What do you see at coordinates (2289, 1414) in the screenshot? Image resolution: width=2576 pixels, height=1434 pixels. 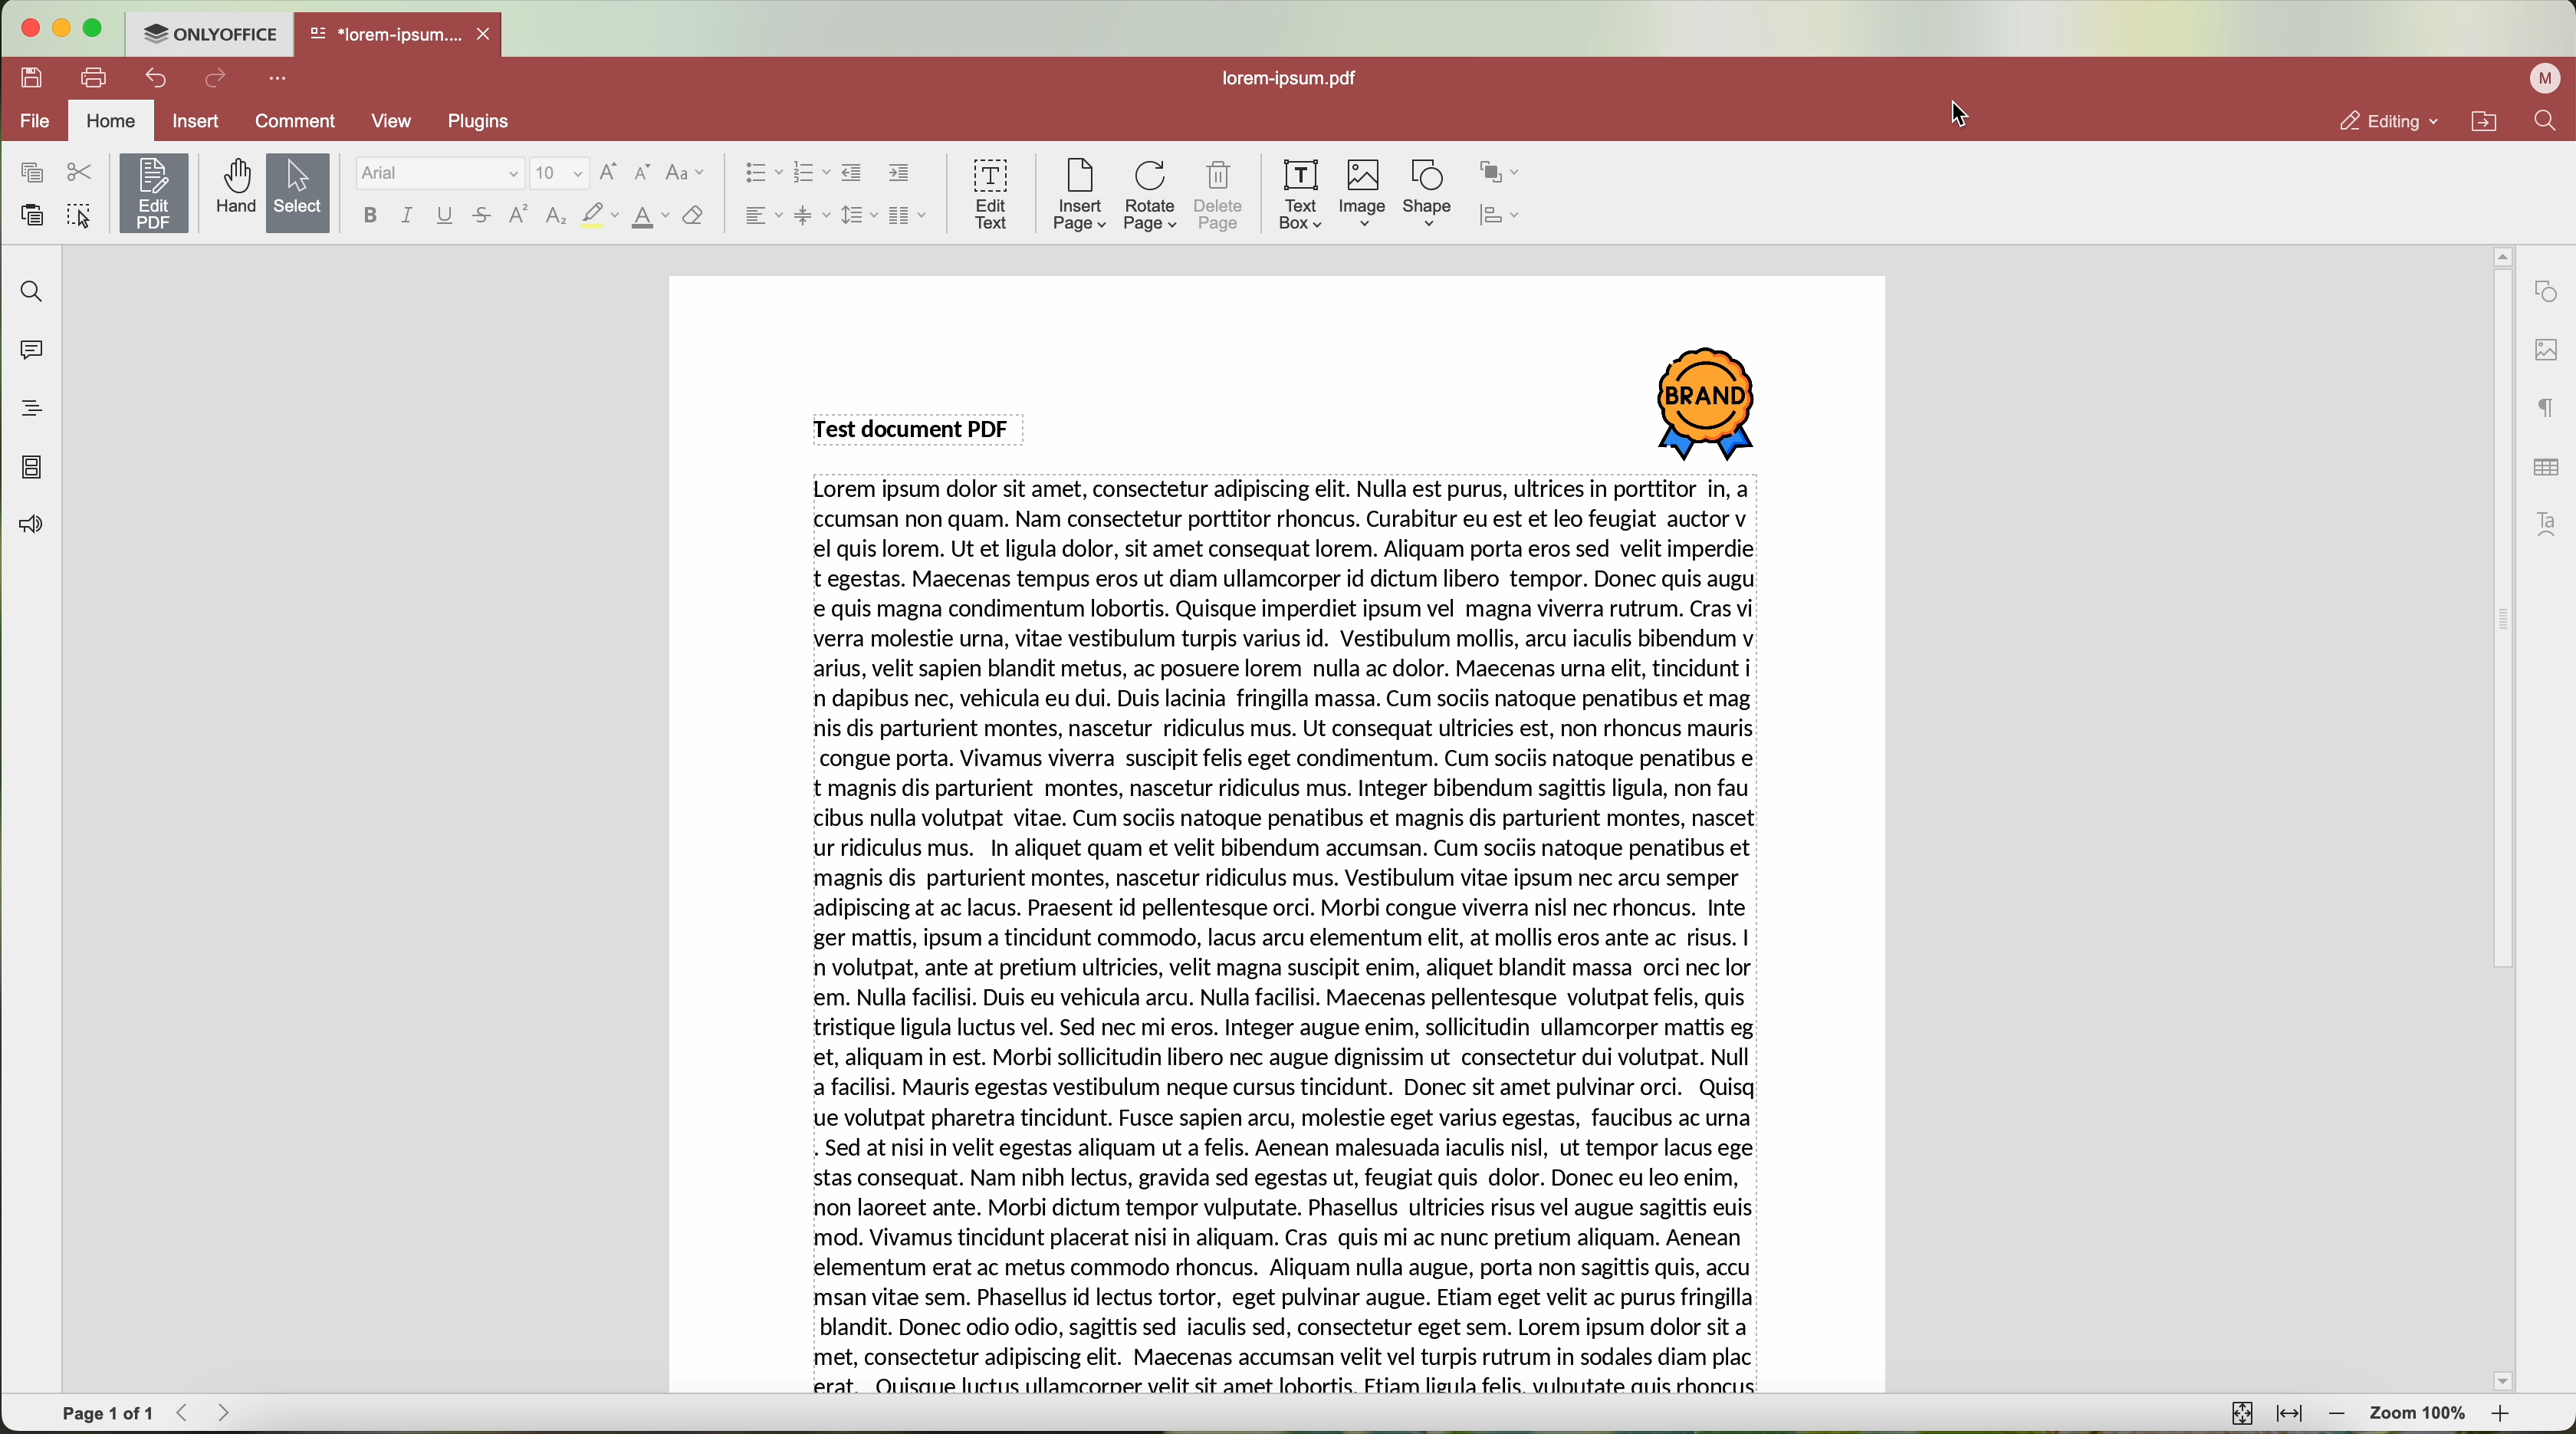 I see `fit to width` at bounding box center [2289, 1414].